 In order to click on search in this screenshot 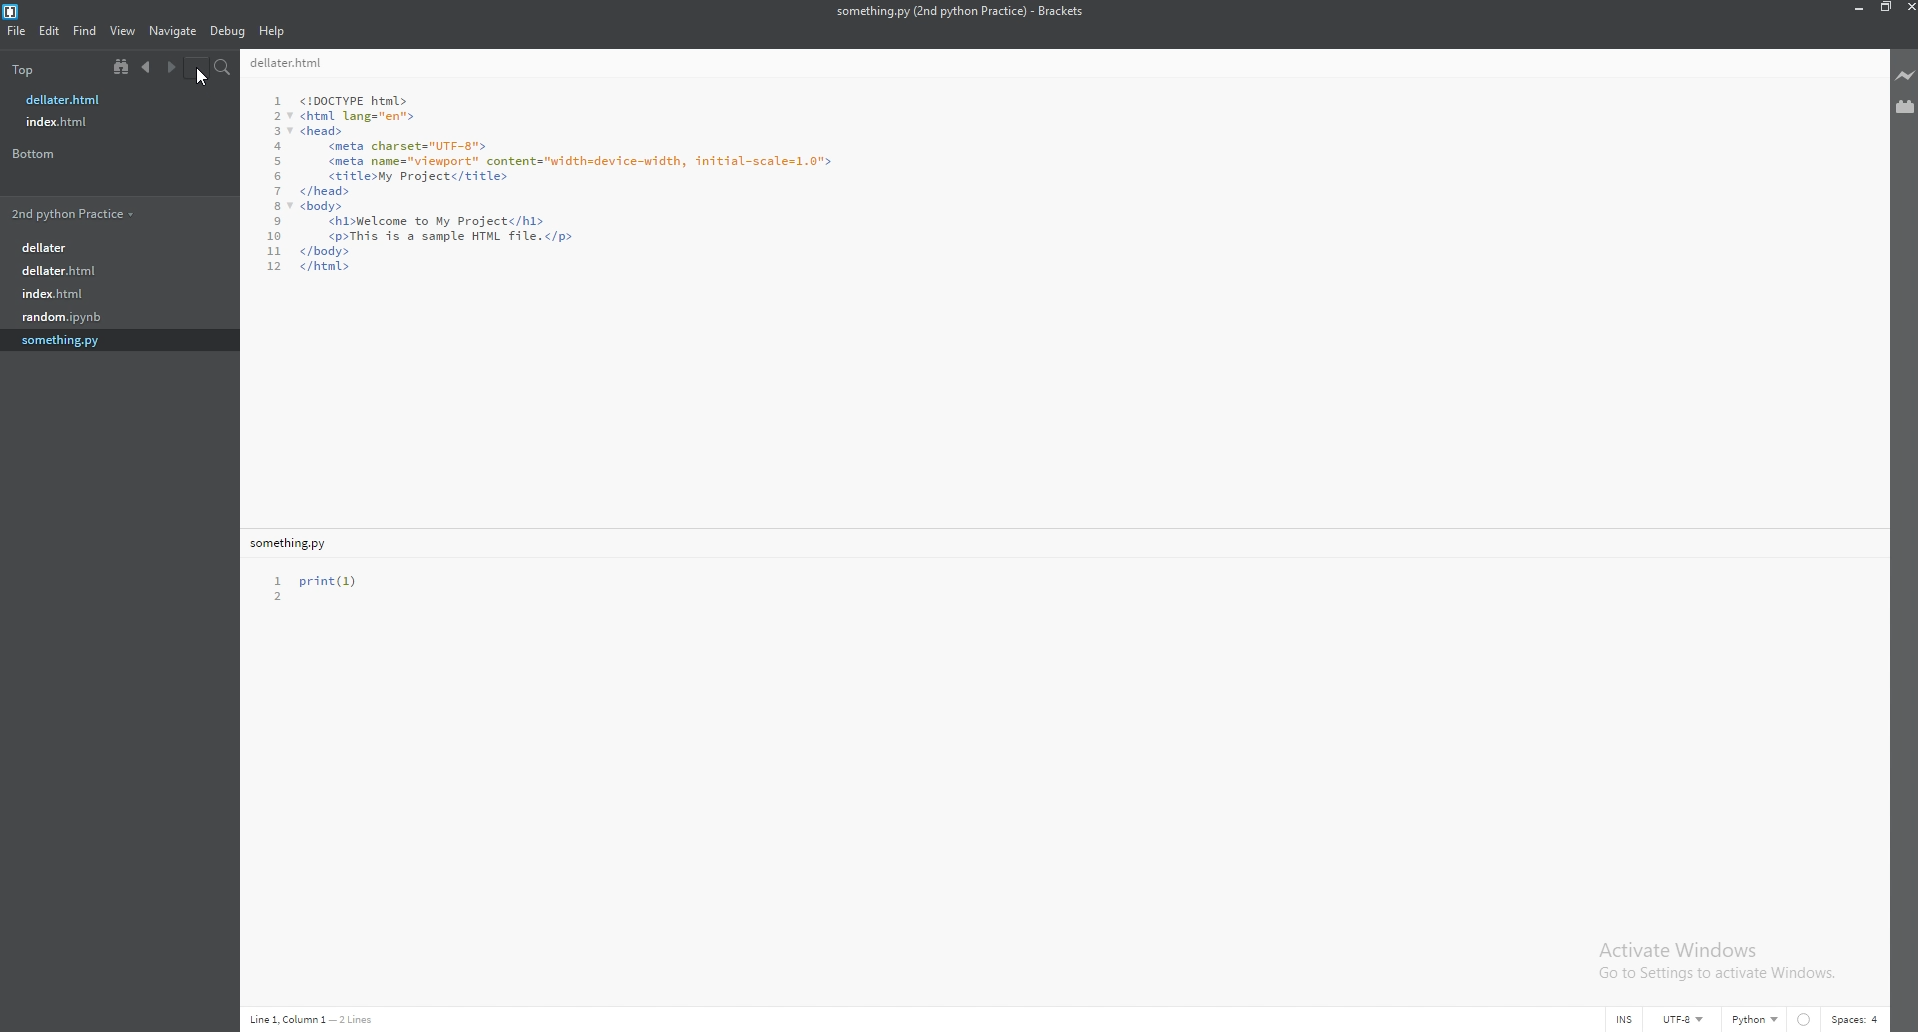, I will do `click(222, 66)`.